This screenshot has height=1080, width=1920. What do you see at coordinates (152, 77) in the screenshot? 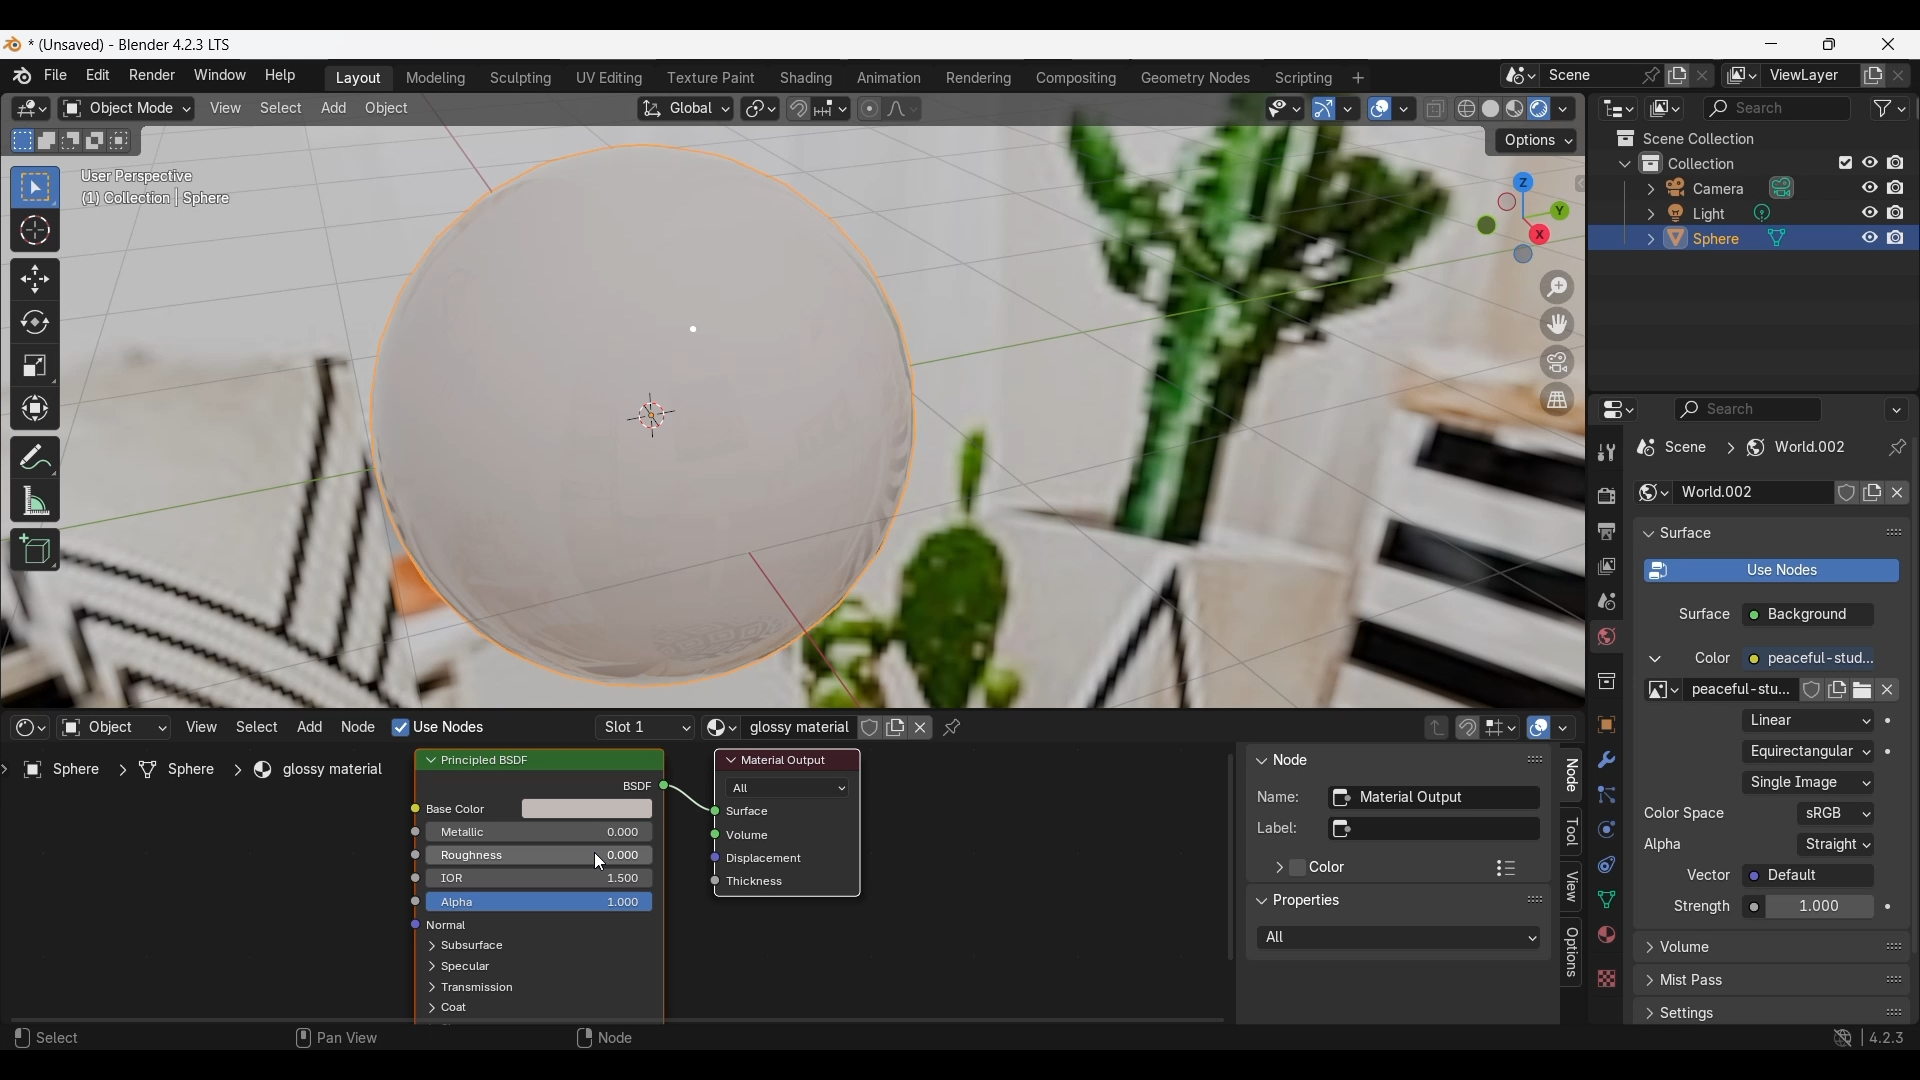
I see `Render menu` at bounding box center [152, 77].